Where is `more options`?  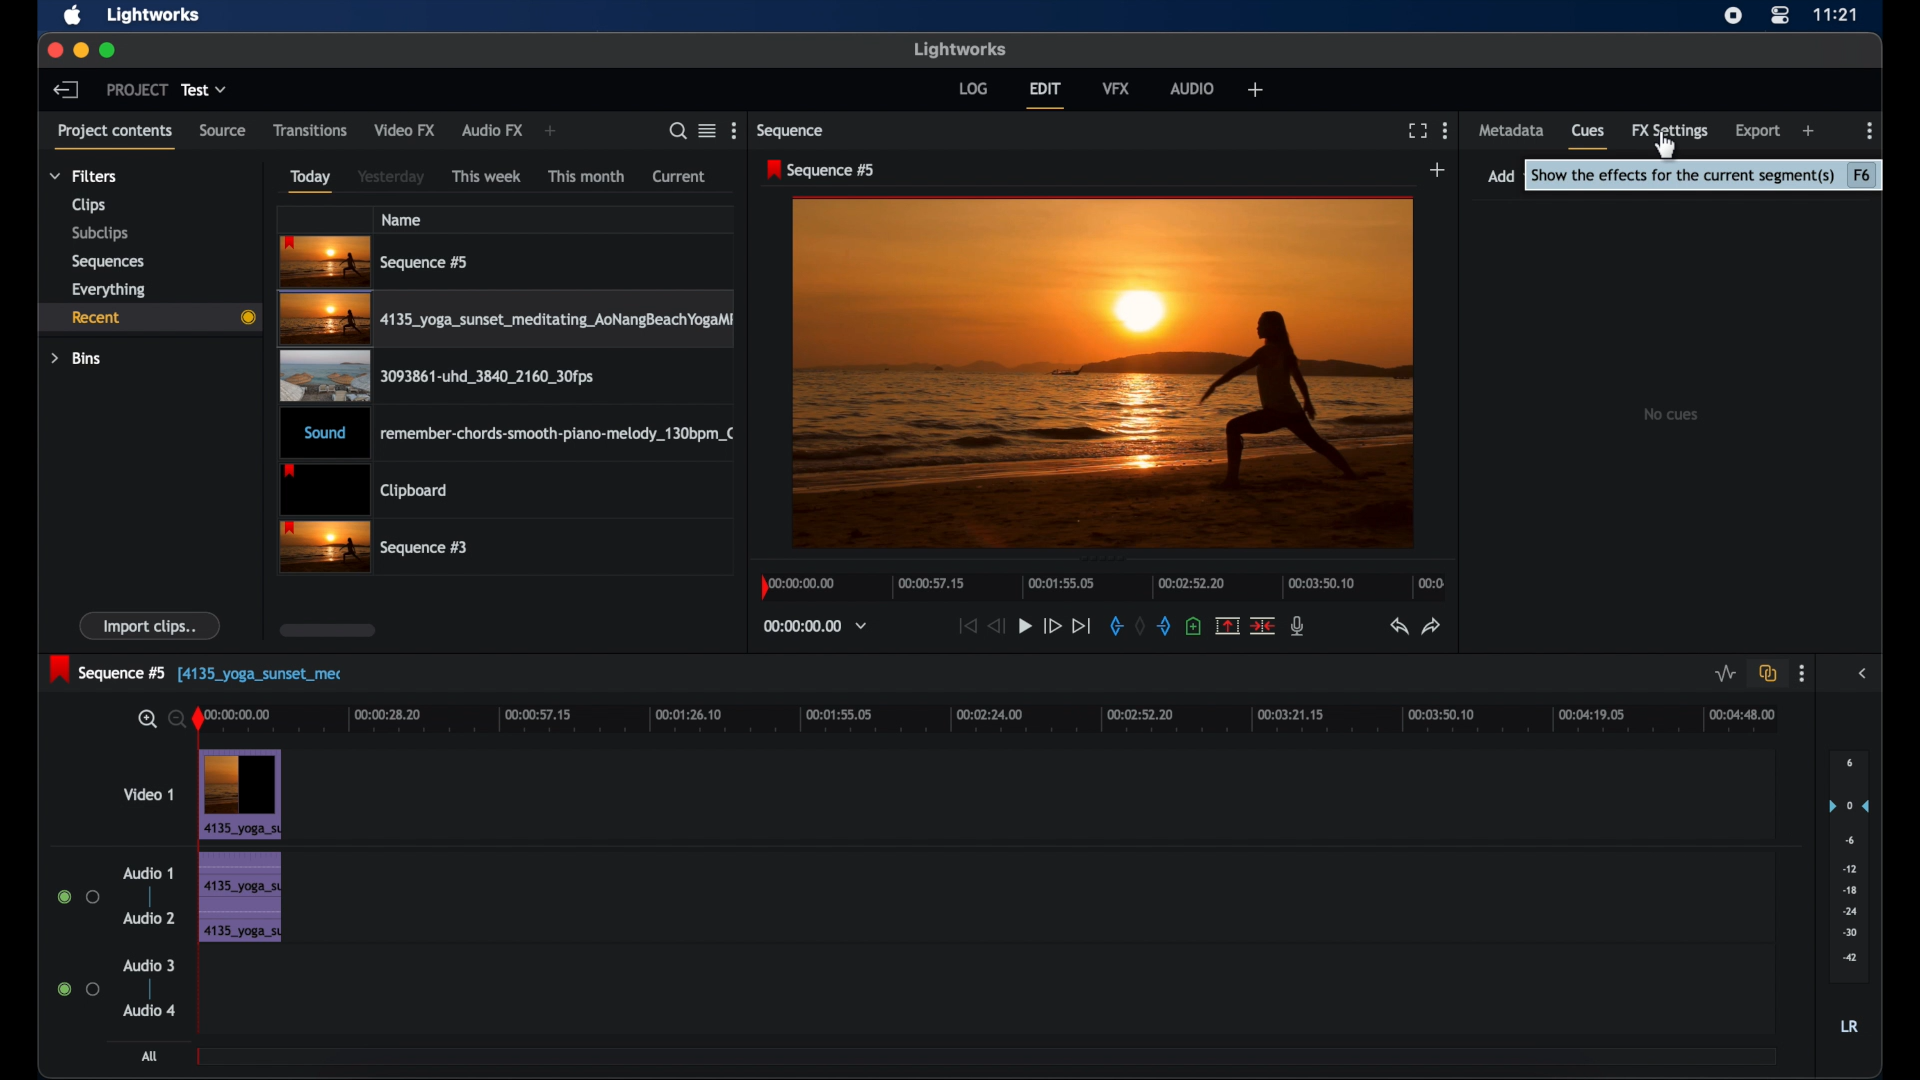 more options is located at coordinates (1870, 131).